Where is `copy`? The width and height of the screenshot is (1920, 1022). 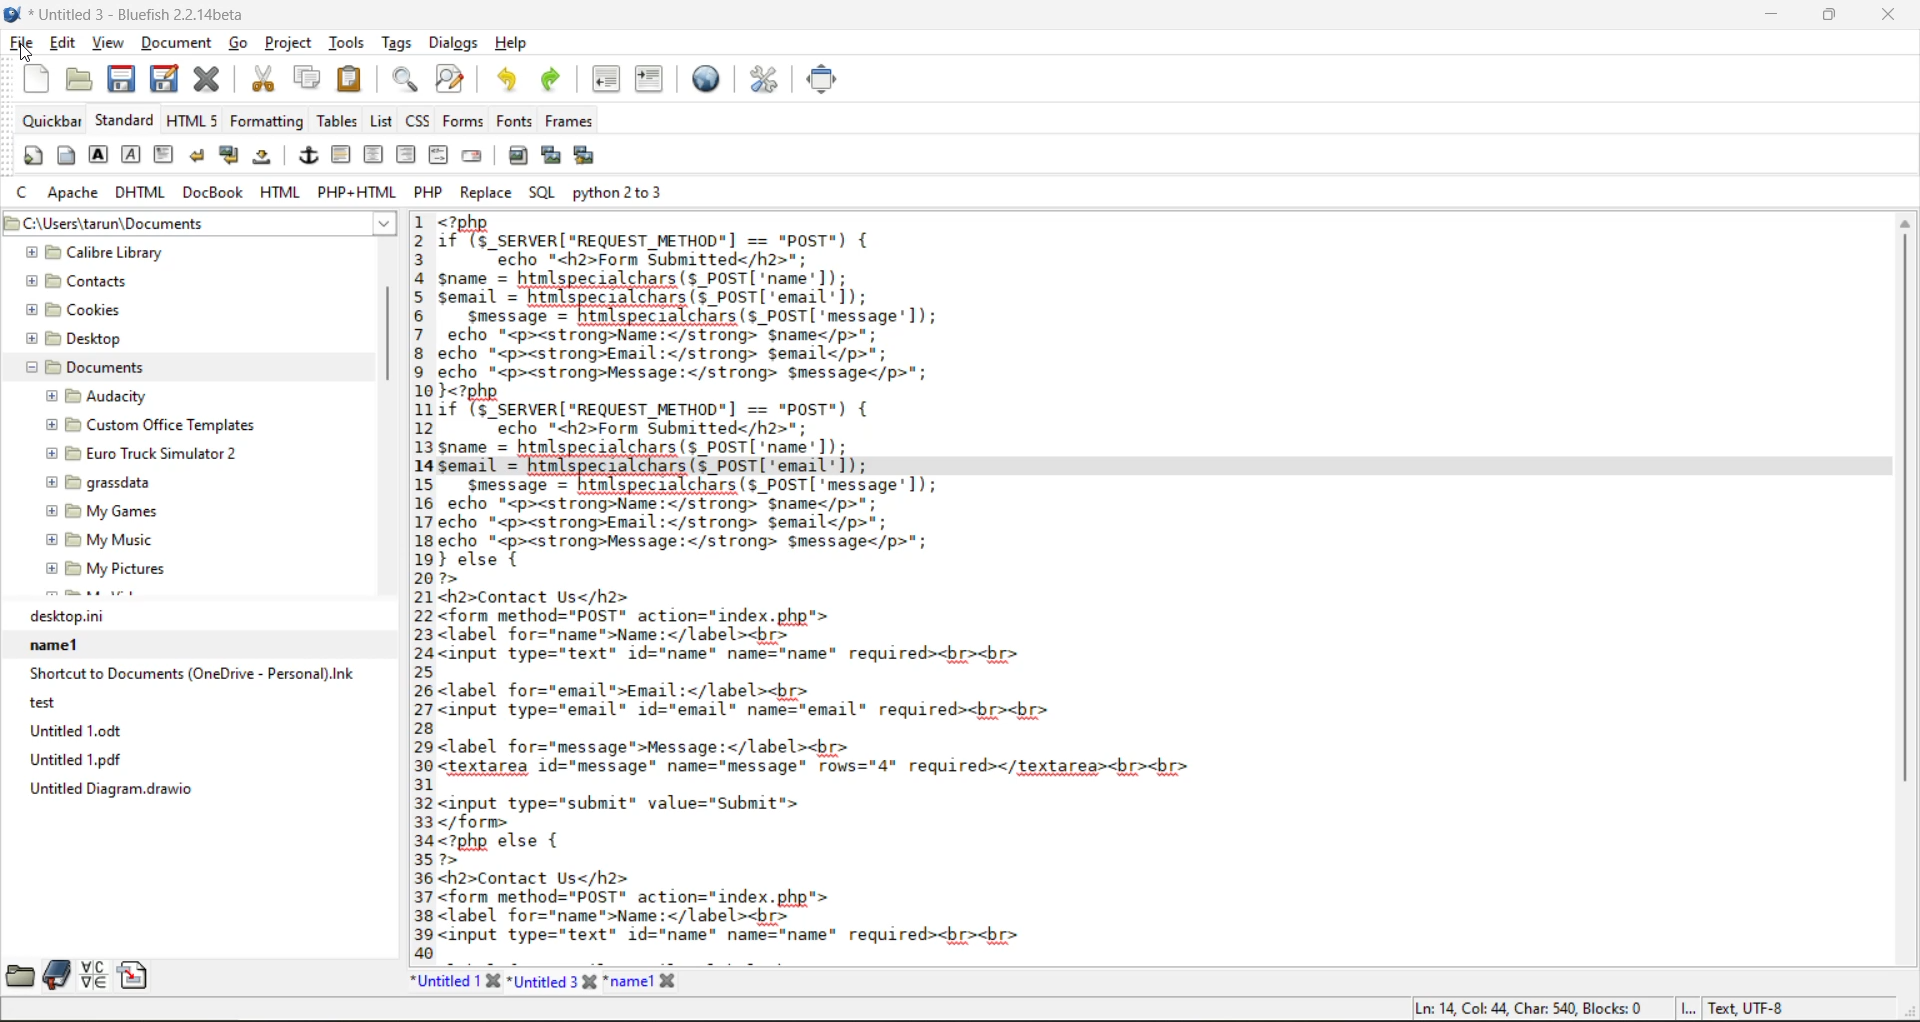
copy is located at coordinates (305, 79).